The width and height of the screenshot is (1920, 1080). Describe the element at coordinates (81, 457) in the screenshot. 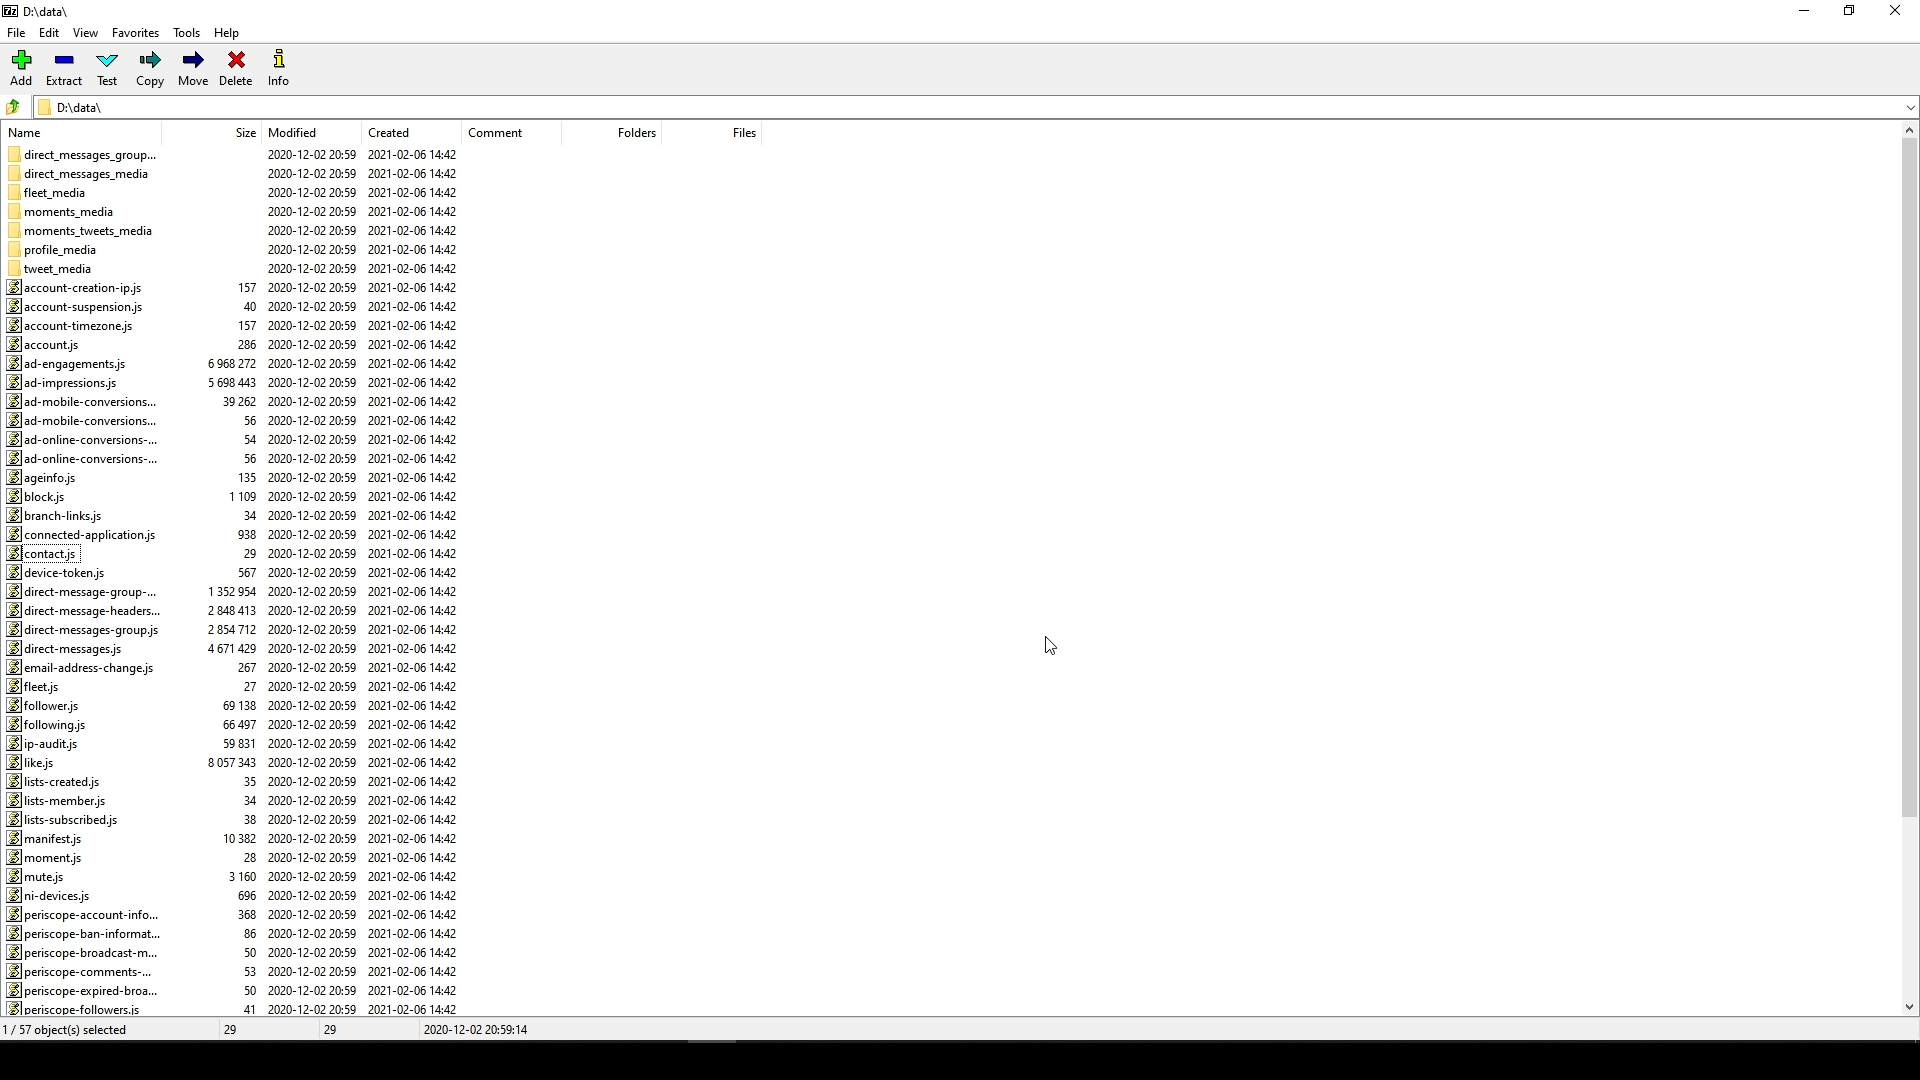

I see `ad-online-conversions` at that location.